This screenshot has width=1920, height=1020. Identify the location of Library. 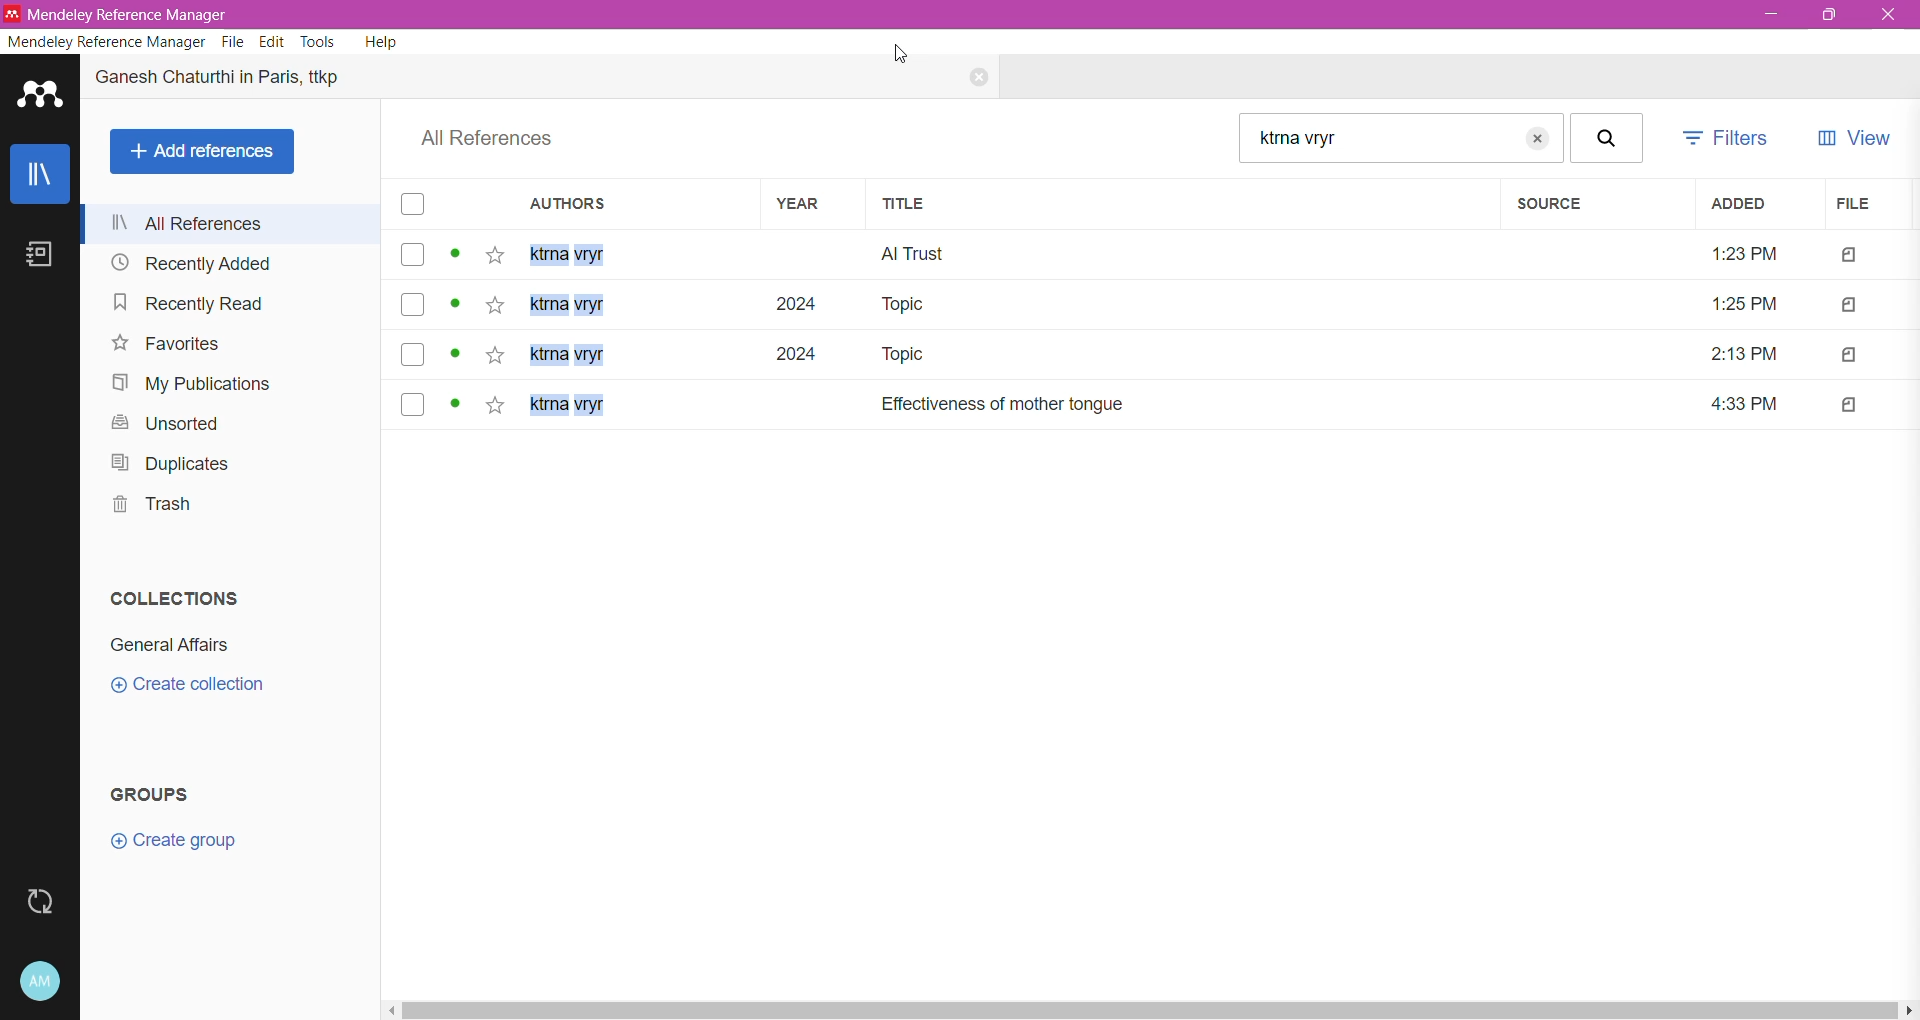
(40, 174).